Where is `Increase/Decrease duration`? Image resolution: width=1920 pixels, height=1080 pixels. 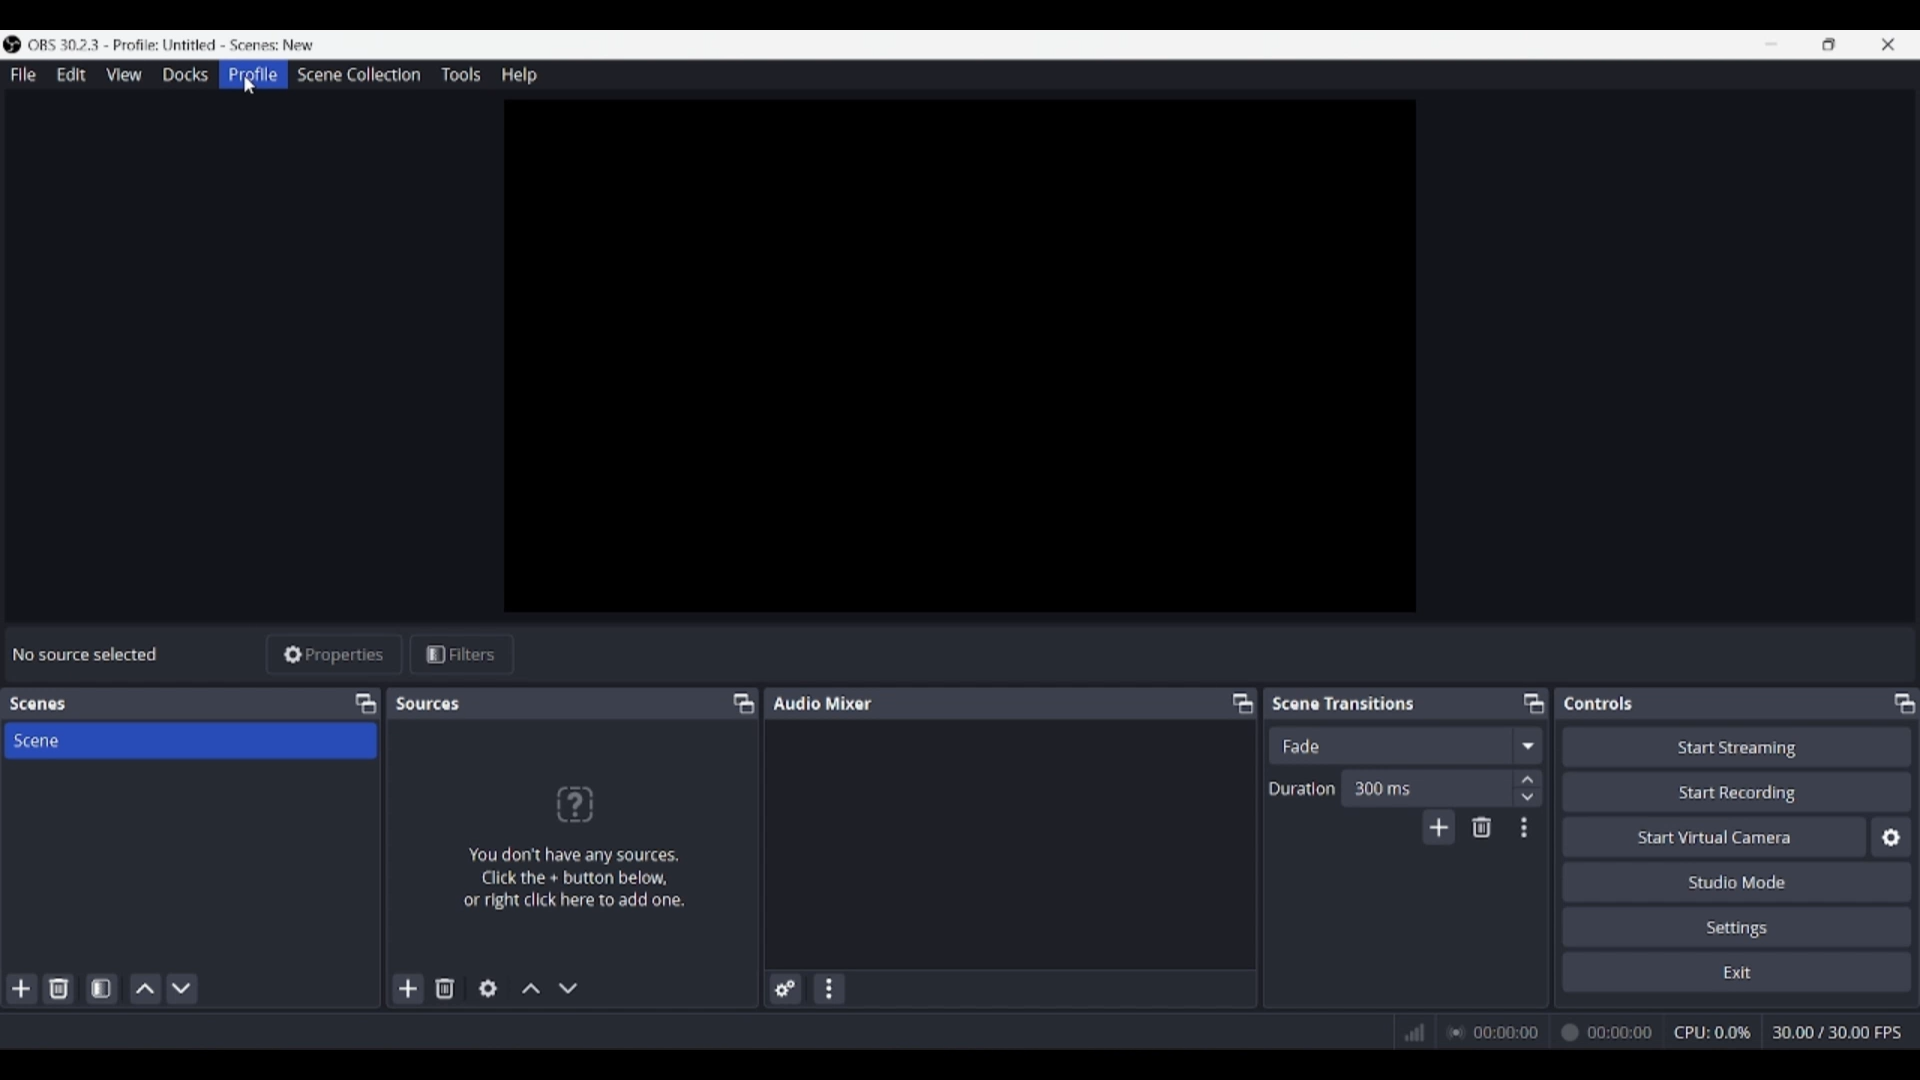
Increase/Decrease duration is located at coordinates (1529, 787).